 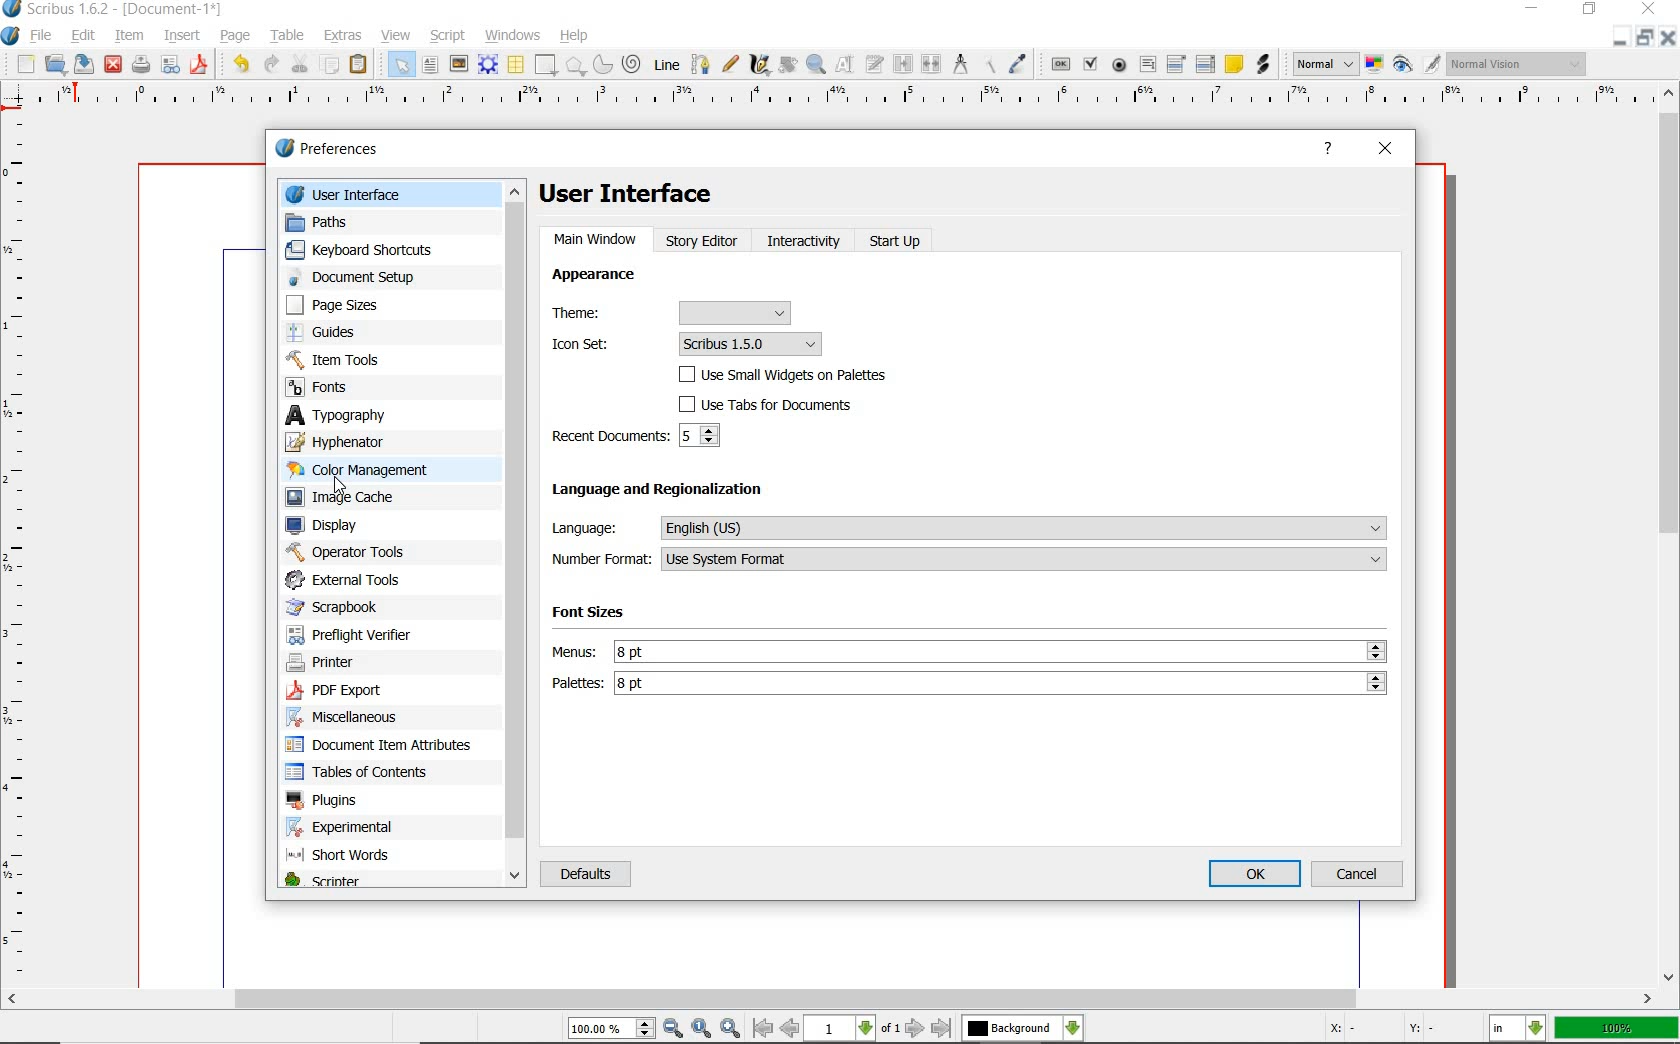 I want to click on scripter, so click(x=345, y=881).